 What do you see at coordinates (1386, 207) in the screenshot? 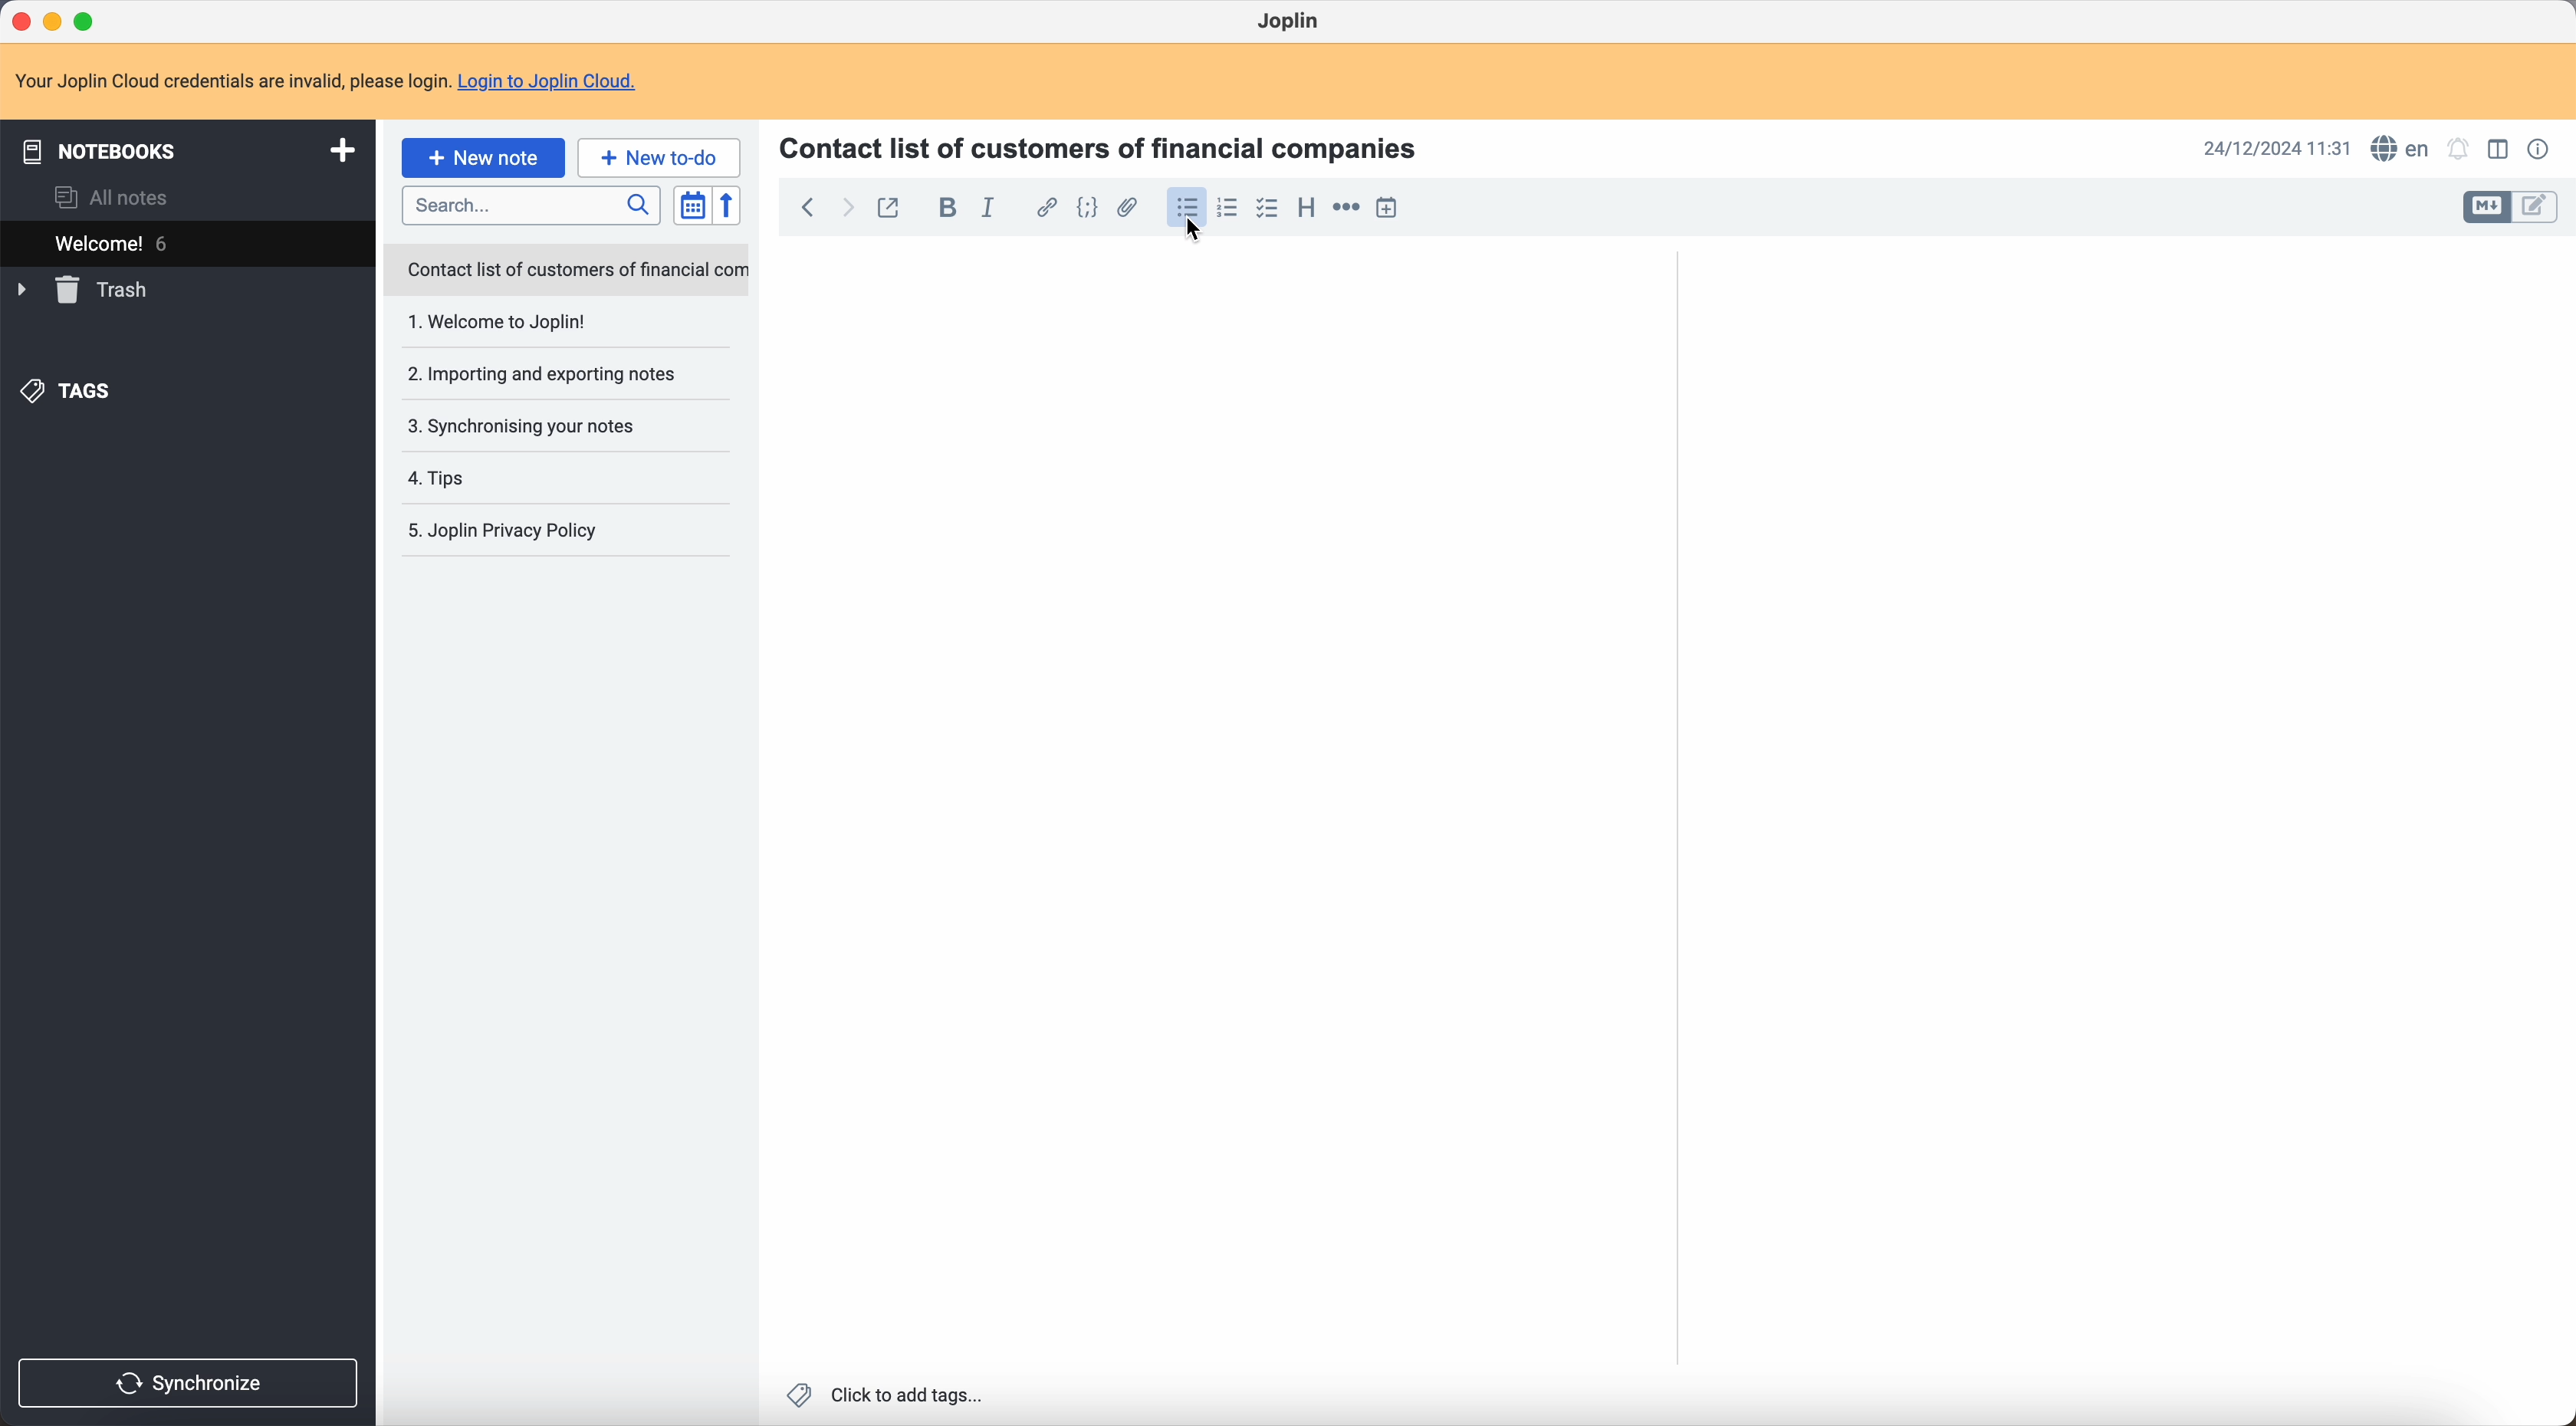
I see `insert time` at bounding box center [1386, 207].